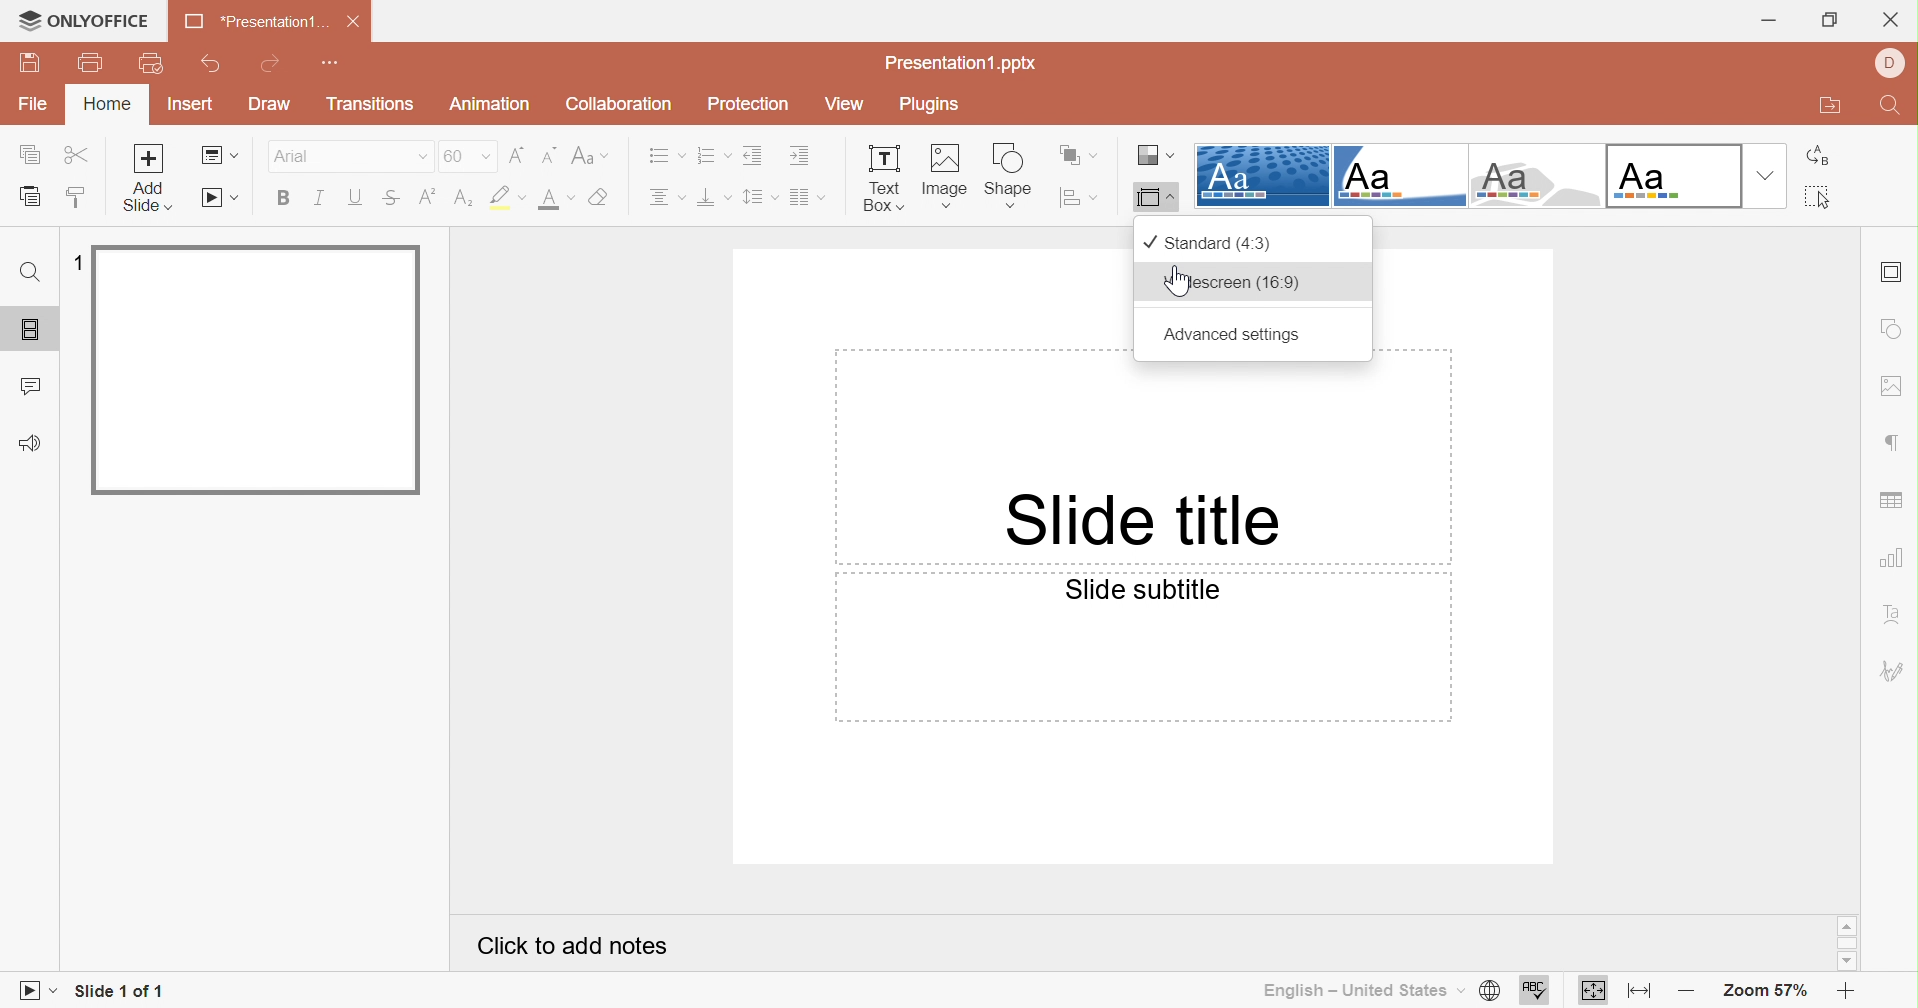 This screenshot has height=1008, width=1918. What do you see at coordinates (805, 199) in the screenshot?
I see `Justified` at bounding box center [805, 199].